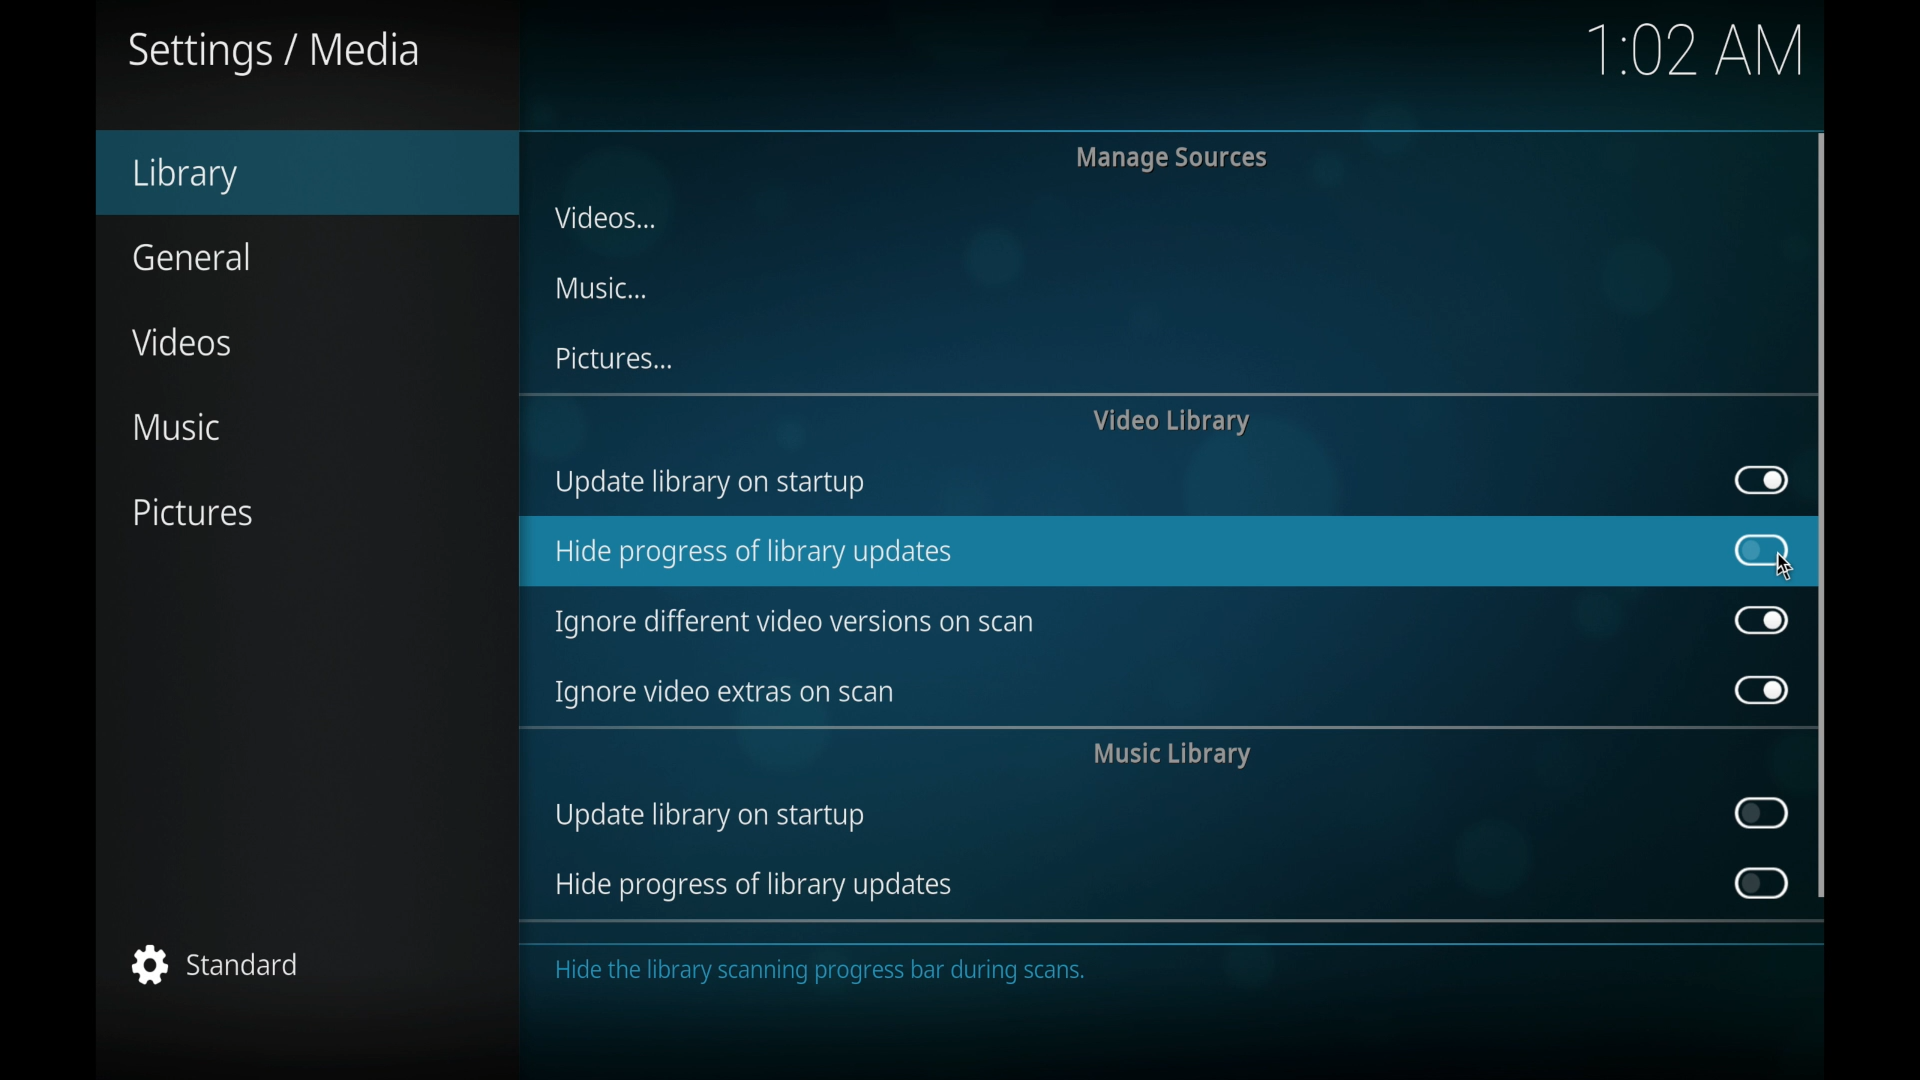  What do you see at coordinates (1171, 158) in the screenshot?
I see `manage sources` at bounding box center [1171, 158].